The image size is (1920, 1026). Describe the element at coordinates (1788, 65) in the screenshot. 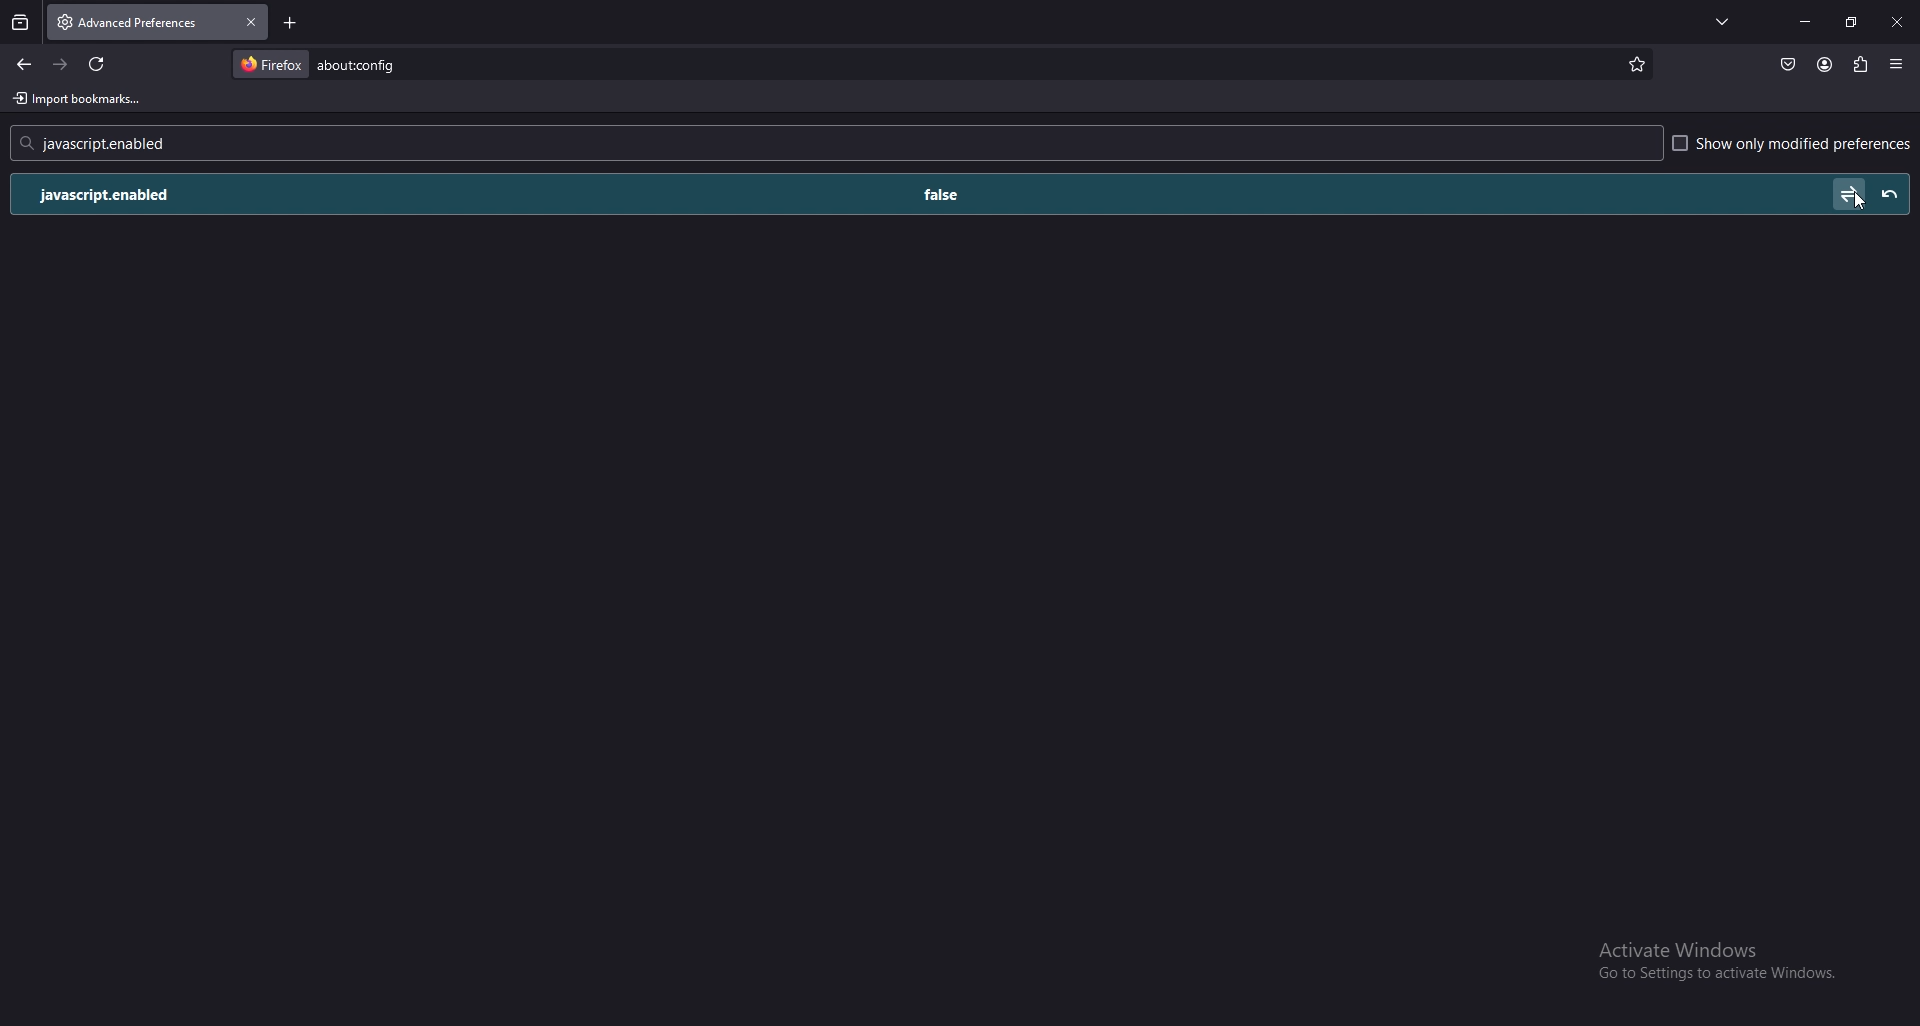

I see `save to pocket` at that location.